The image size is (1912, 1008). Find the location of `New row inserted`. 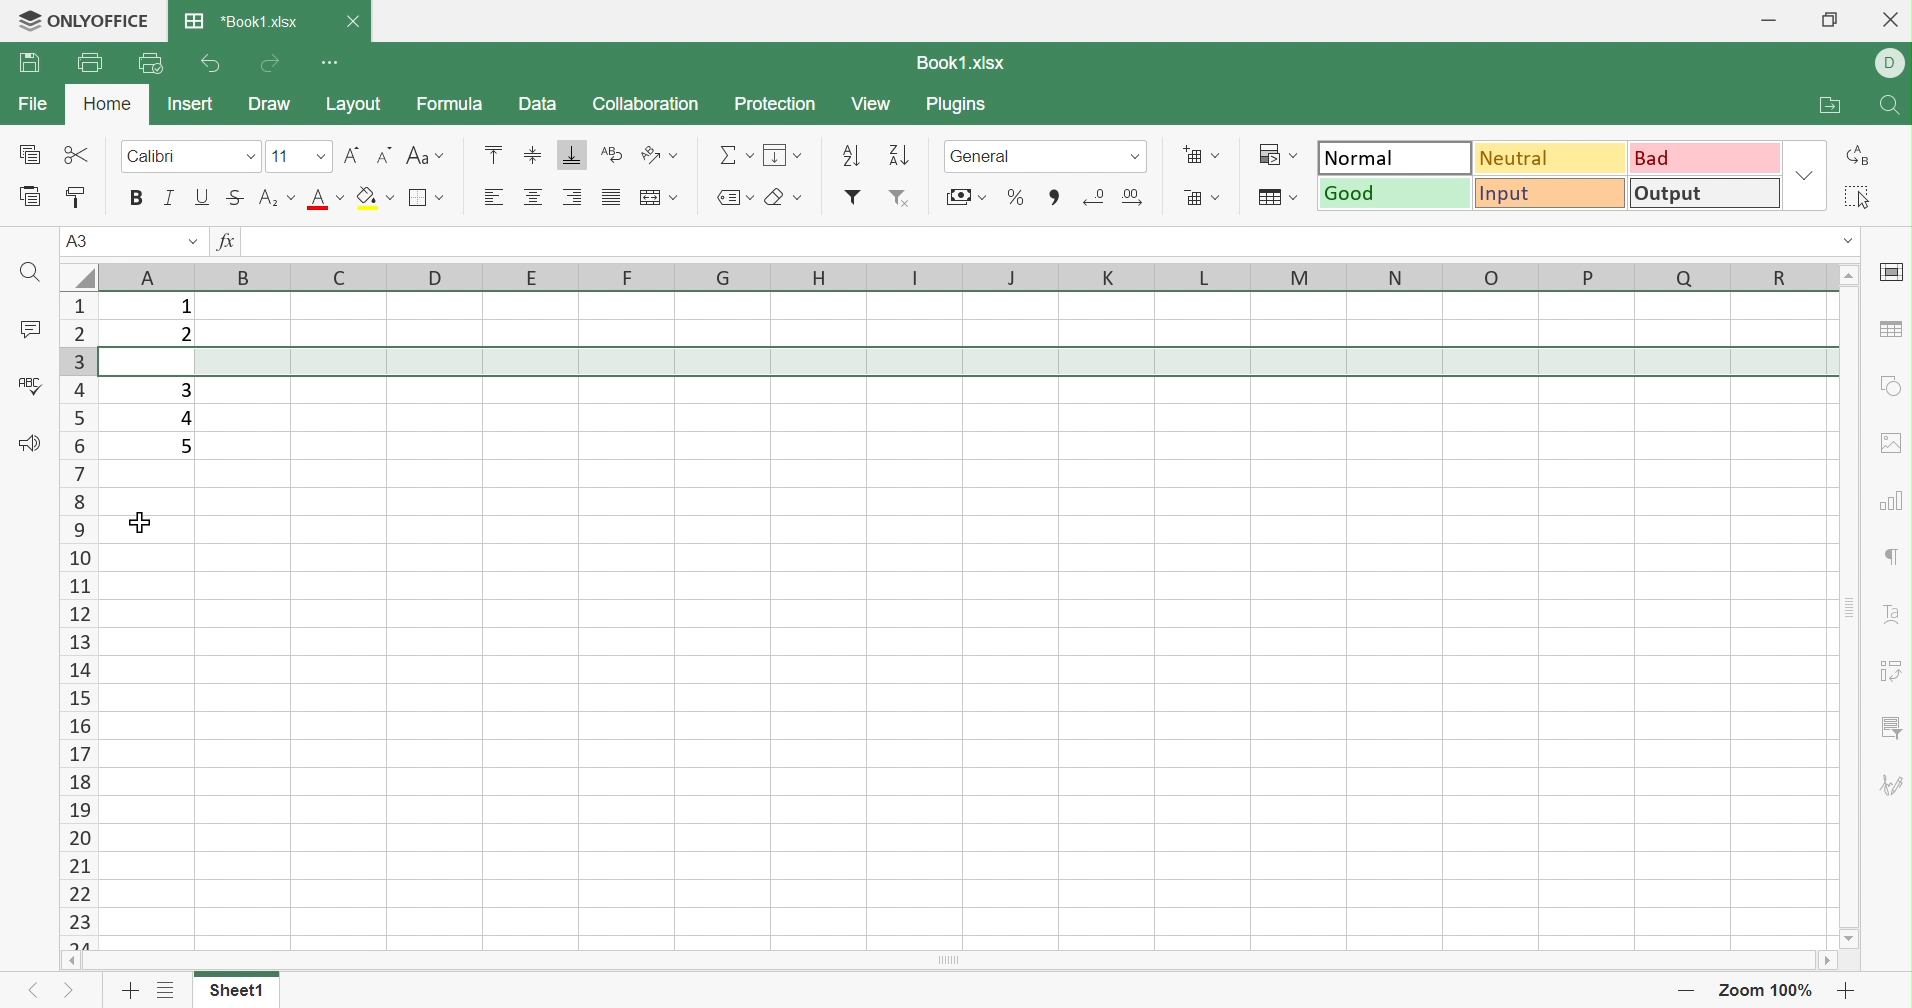

New row inserted is located at coordinates (969, 361).